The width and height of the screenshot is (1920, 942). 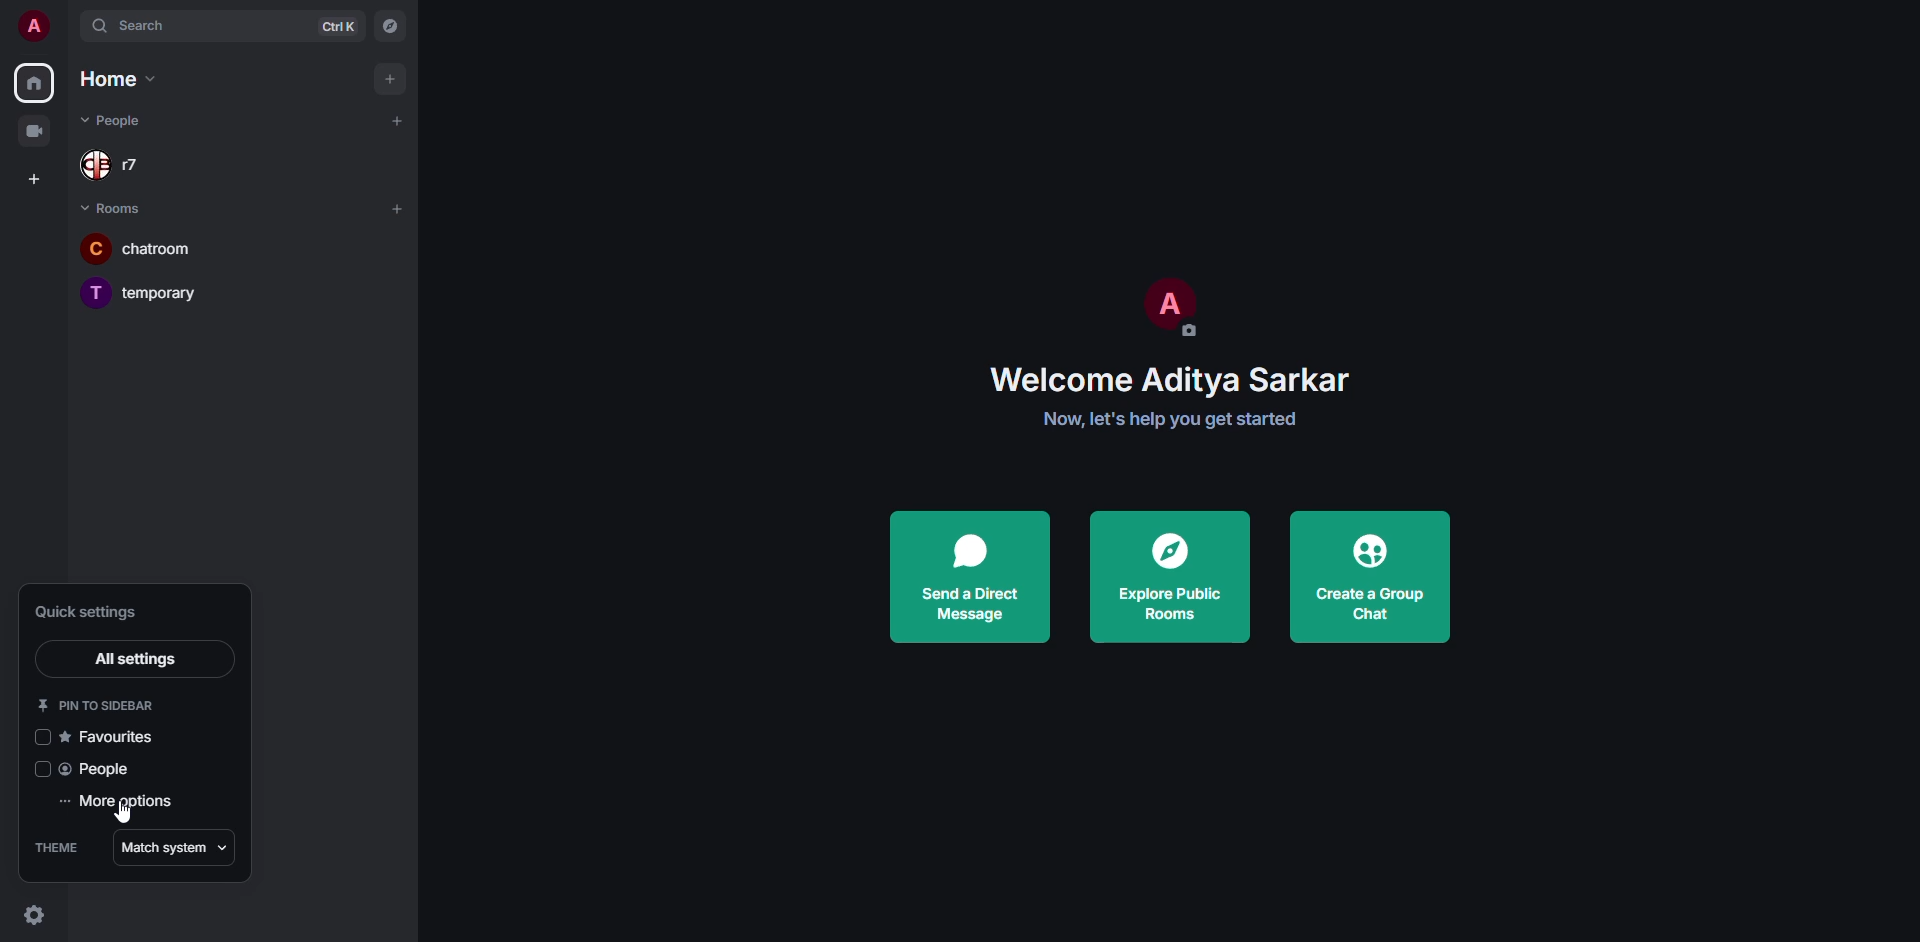 I want to click on quick settings, so click(x=32, y=912).